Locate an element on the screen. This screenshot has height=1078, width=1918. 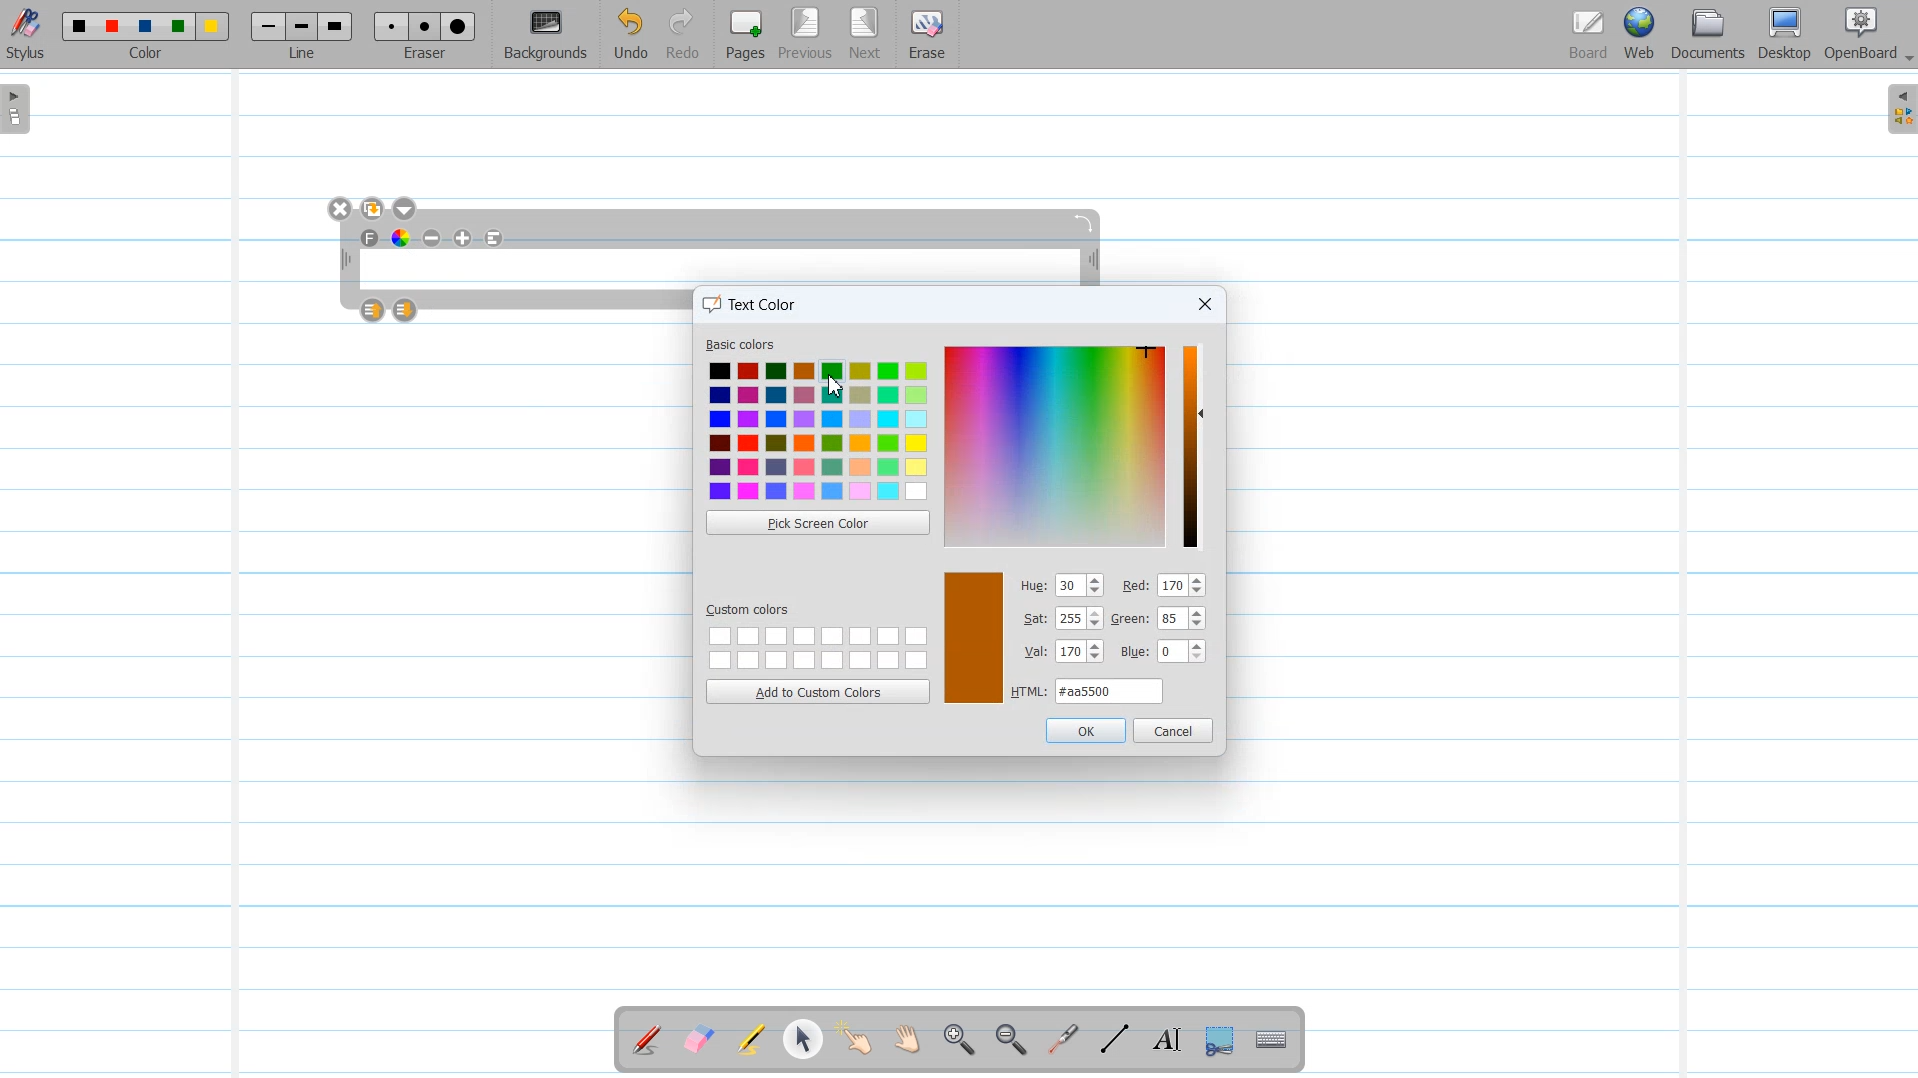
Hue Adjuster is located at coordinates (1063, 586).